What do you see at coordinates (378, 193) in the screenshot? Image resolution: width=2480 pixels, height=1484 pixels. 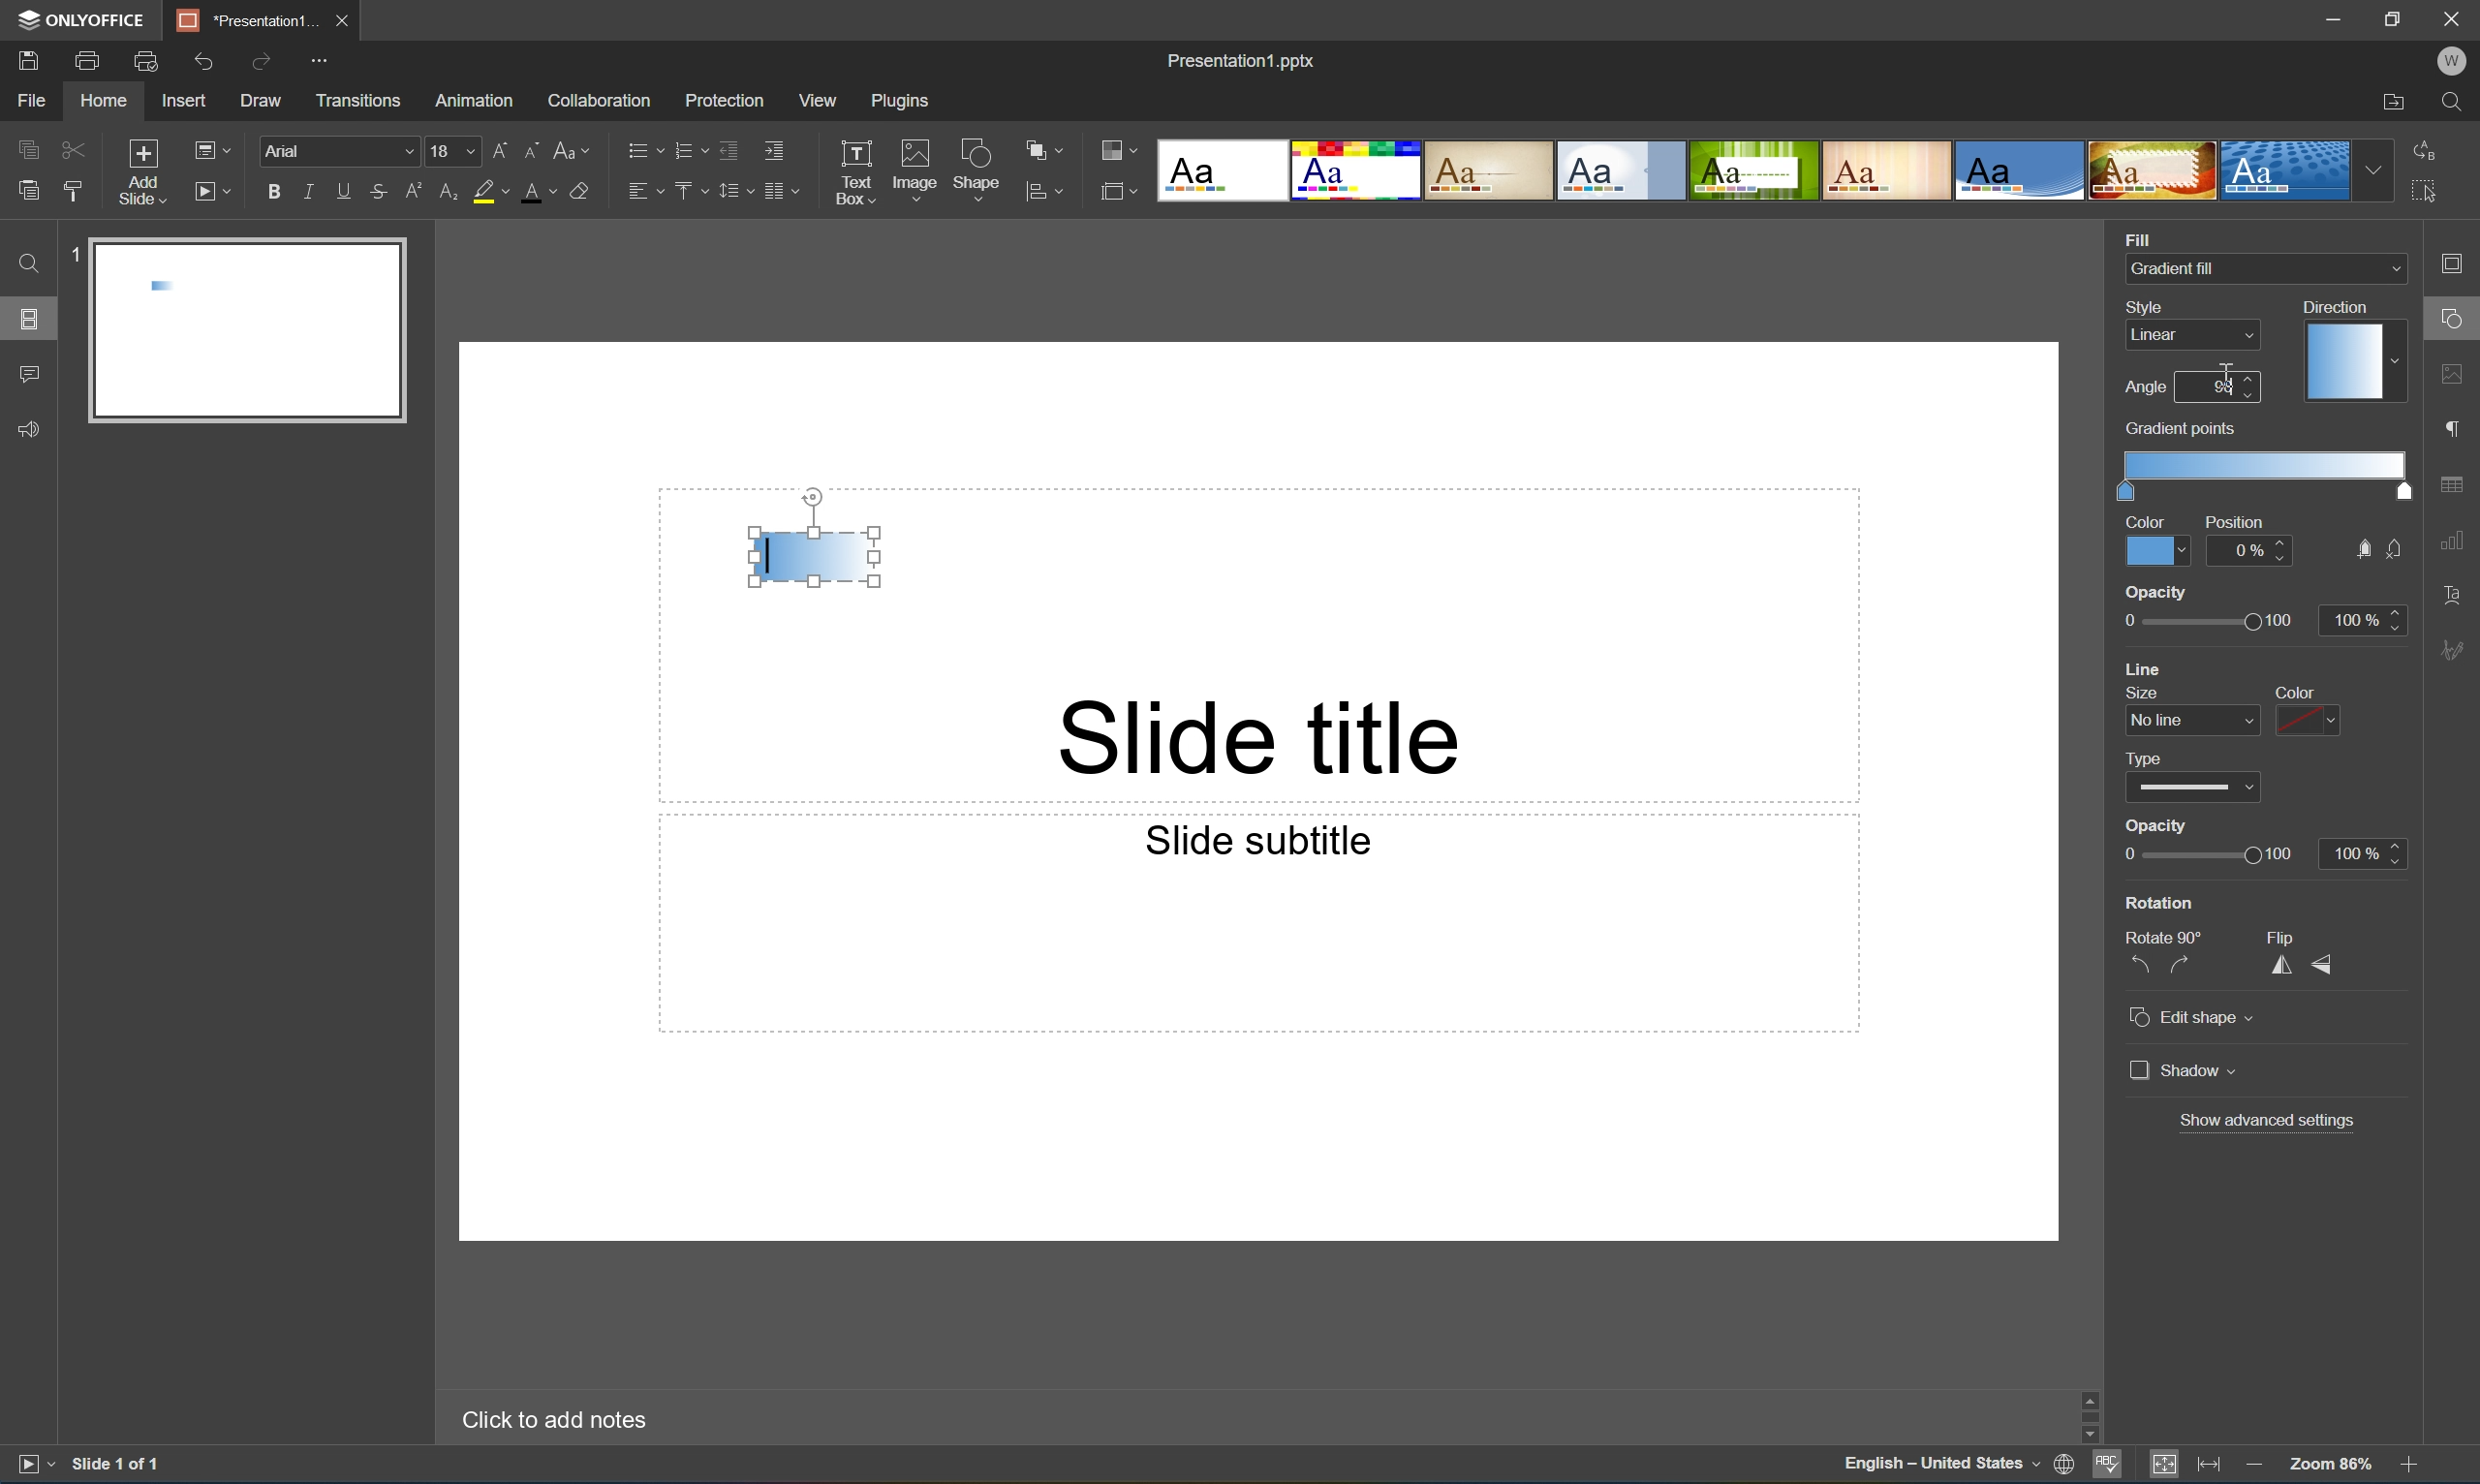 I see `Strikethrough` at bounding box center [378, 193].